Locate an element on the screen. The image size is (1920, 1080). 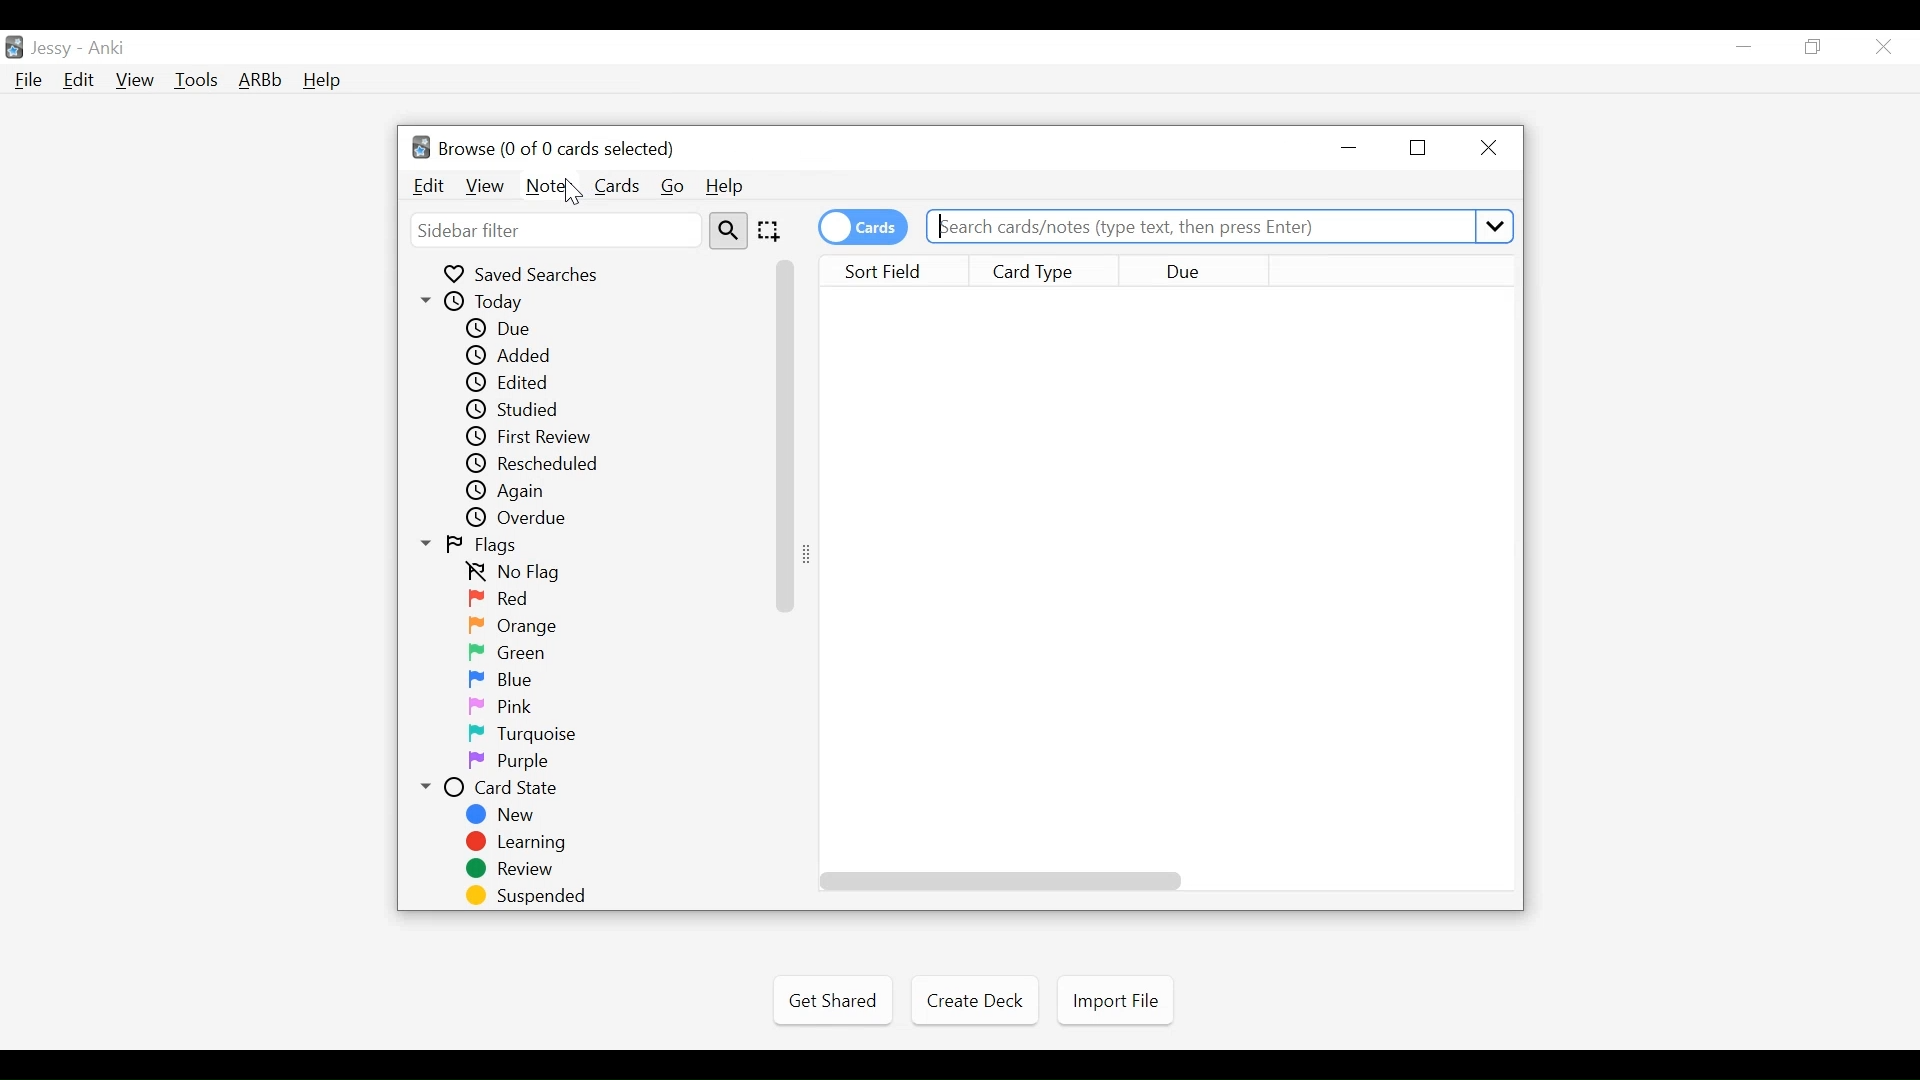
Edit is located at coordinates (77, 82).